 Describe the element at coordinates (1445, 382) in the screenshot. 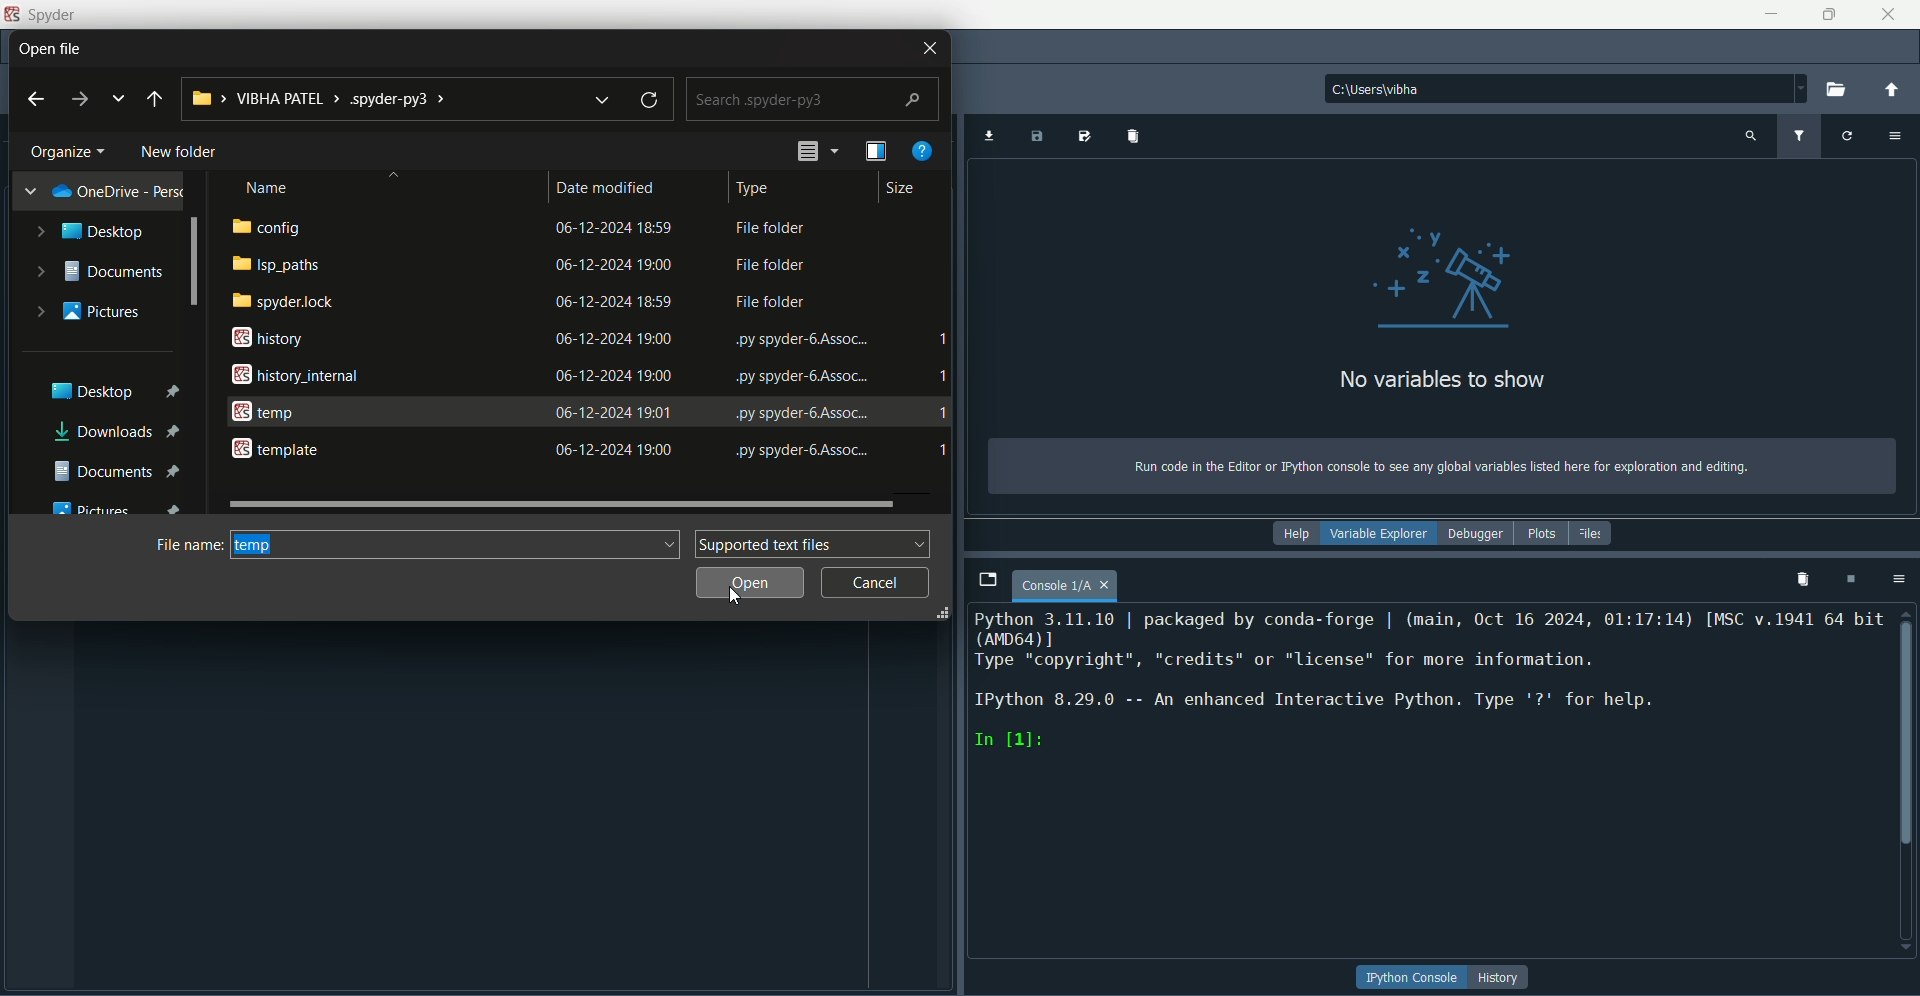

I see `text` at that location.